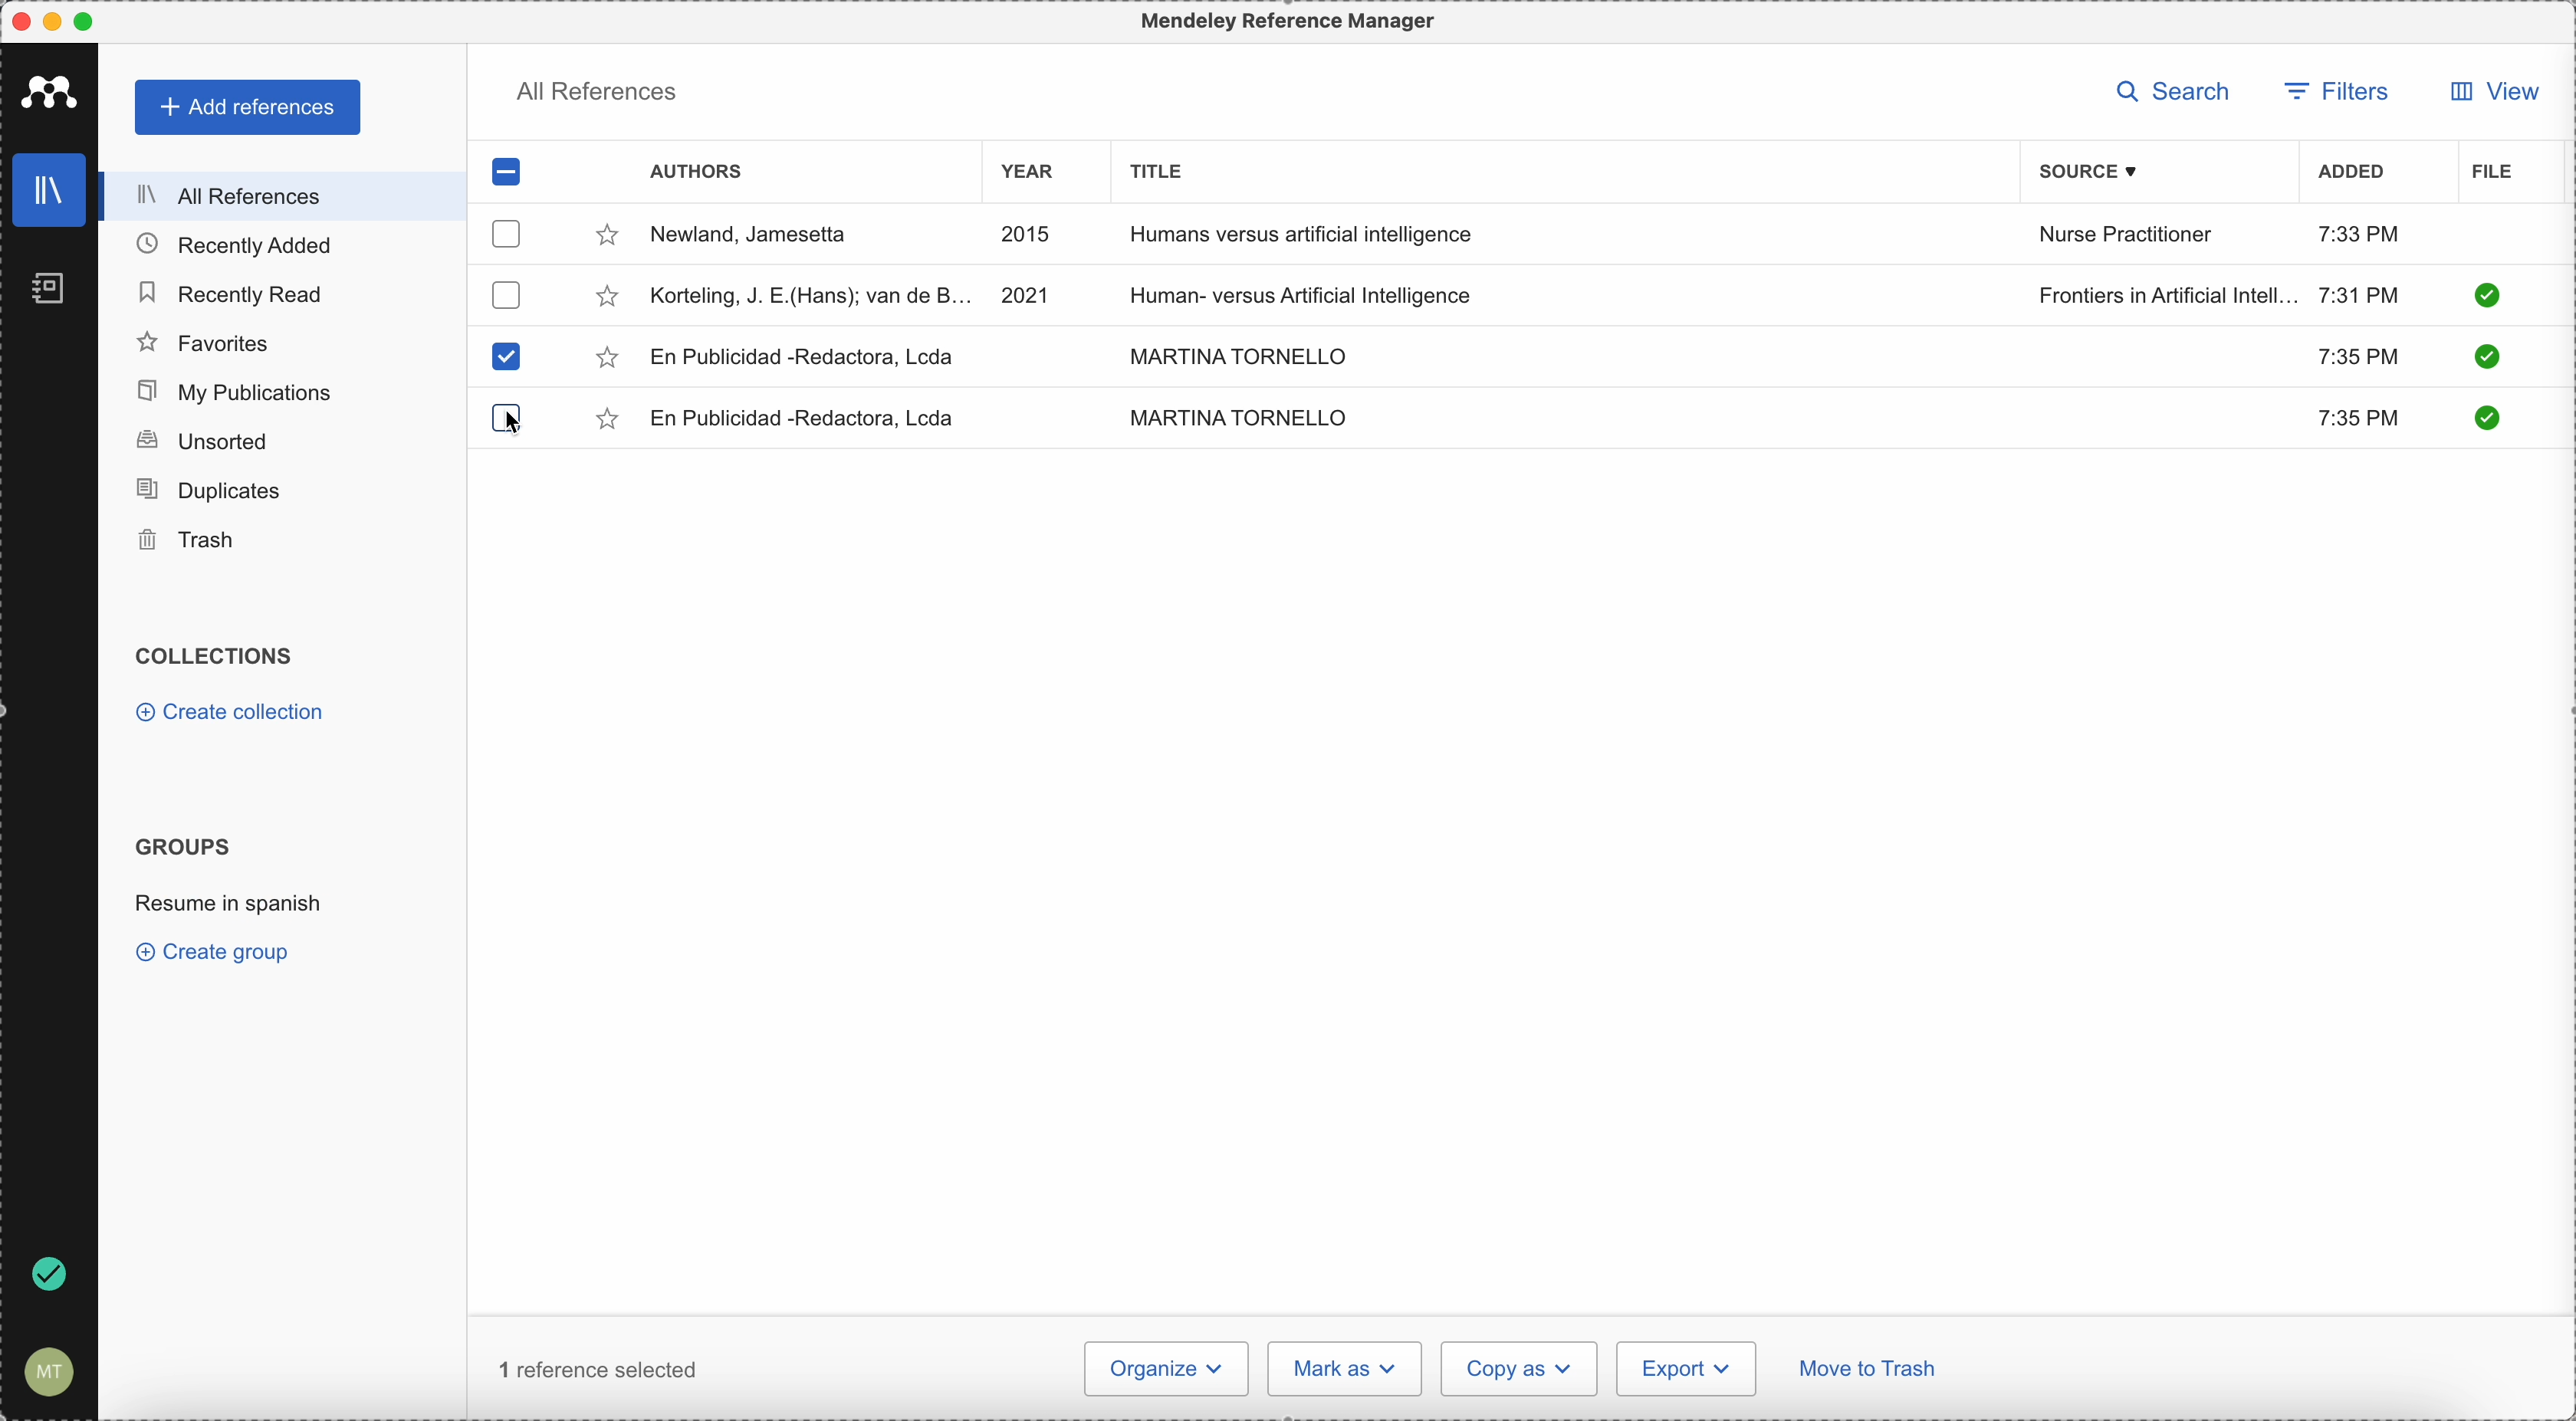 The height and width of the screenshot is (1421, 2576). What do you see at coordinates (208, 491) in the screenshot?
I see `duplicates` at bounding box center [208, 491].